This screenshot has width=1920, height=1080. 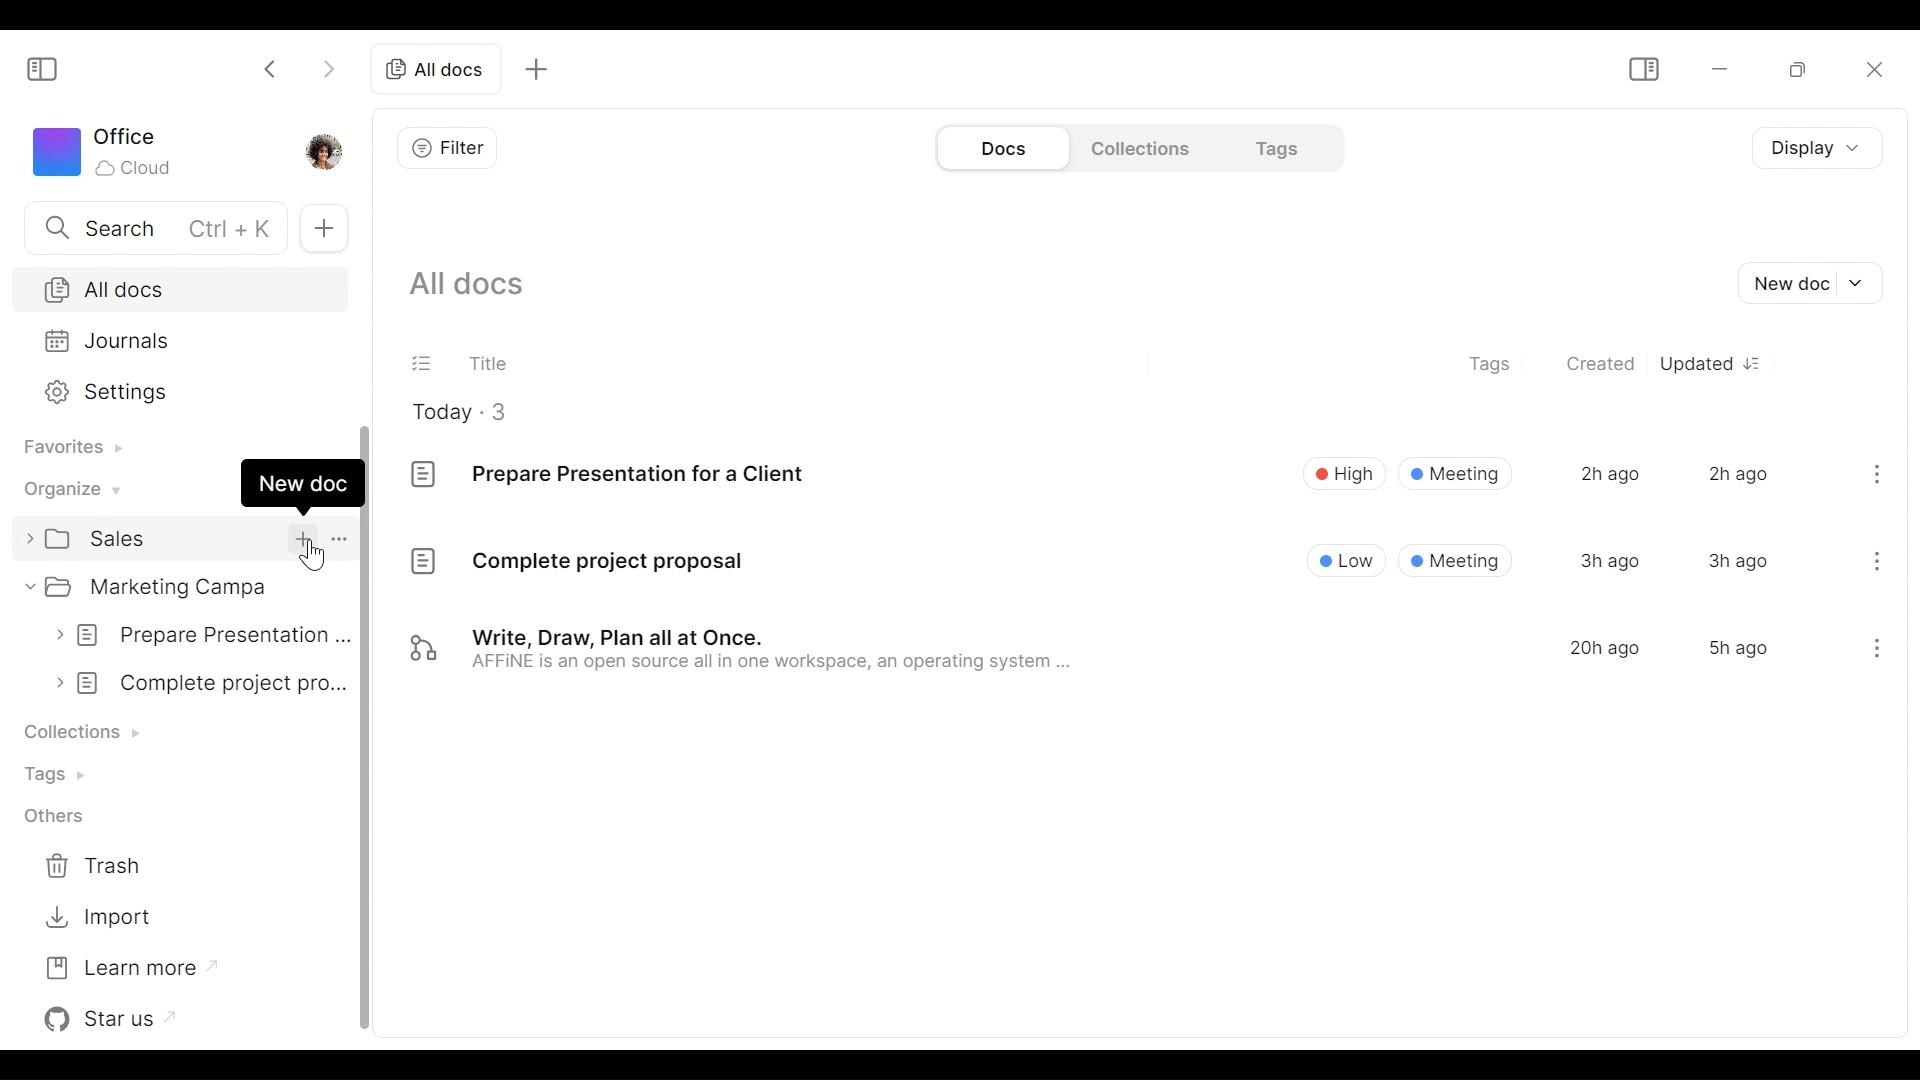 What do you see at coordinates (175, 340) in the screenshot?
I see `Journals` at bounding box center [175, 340].